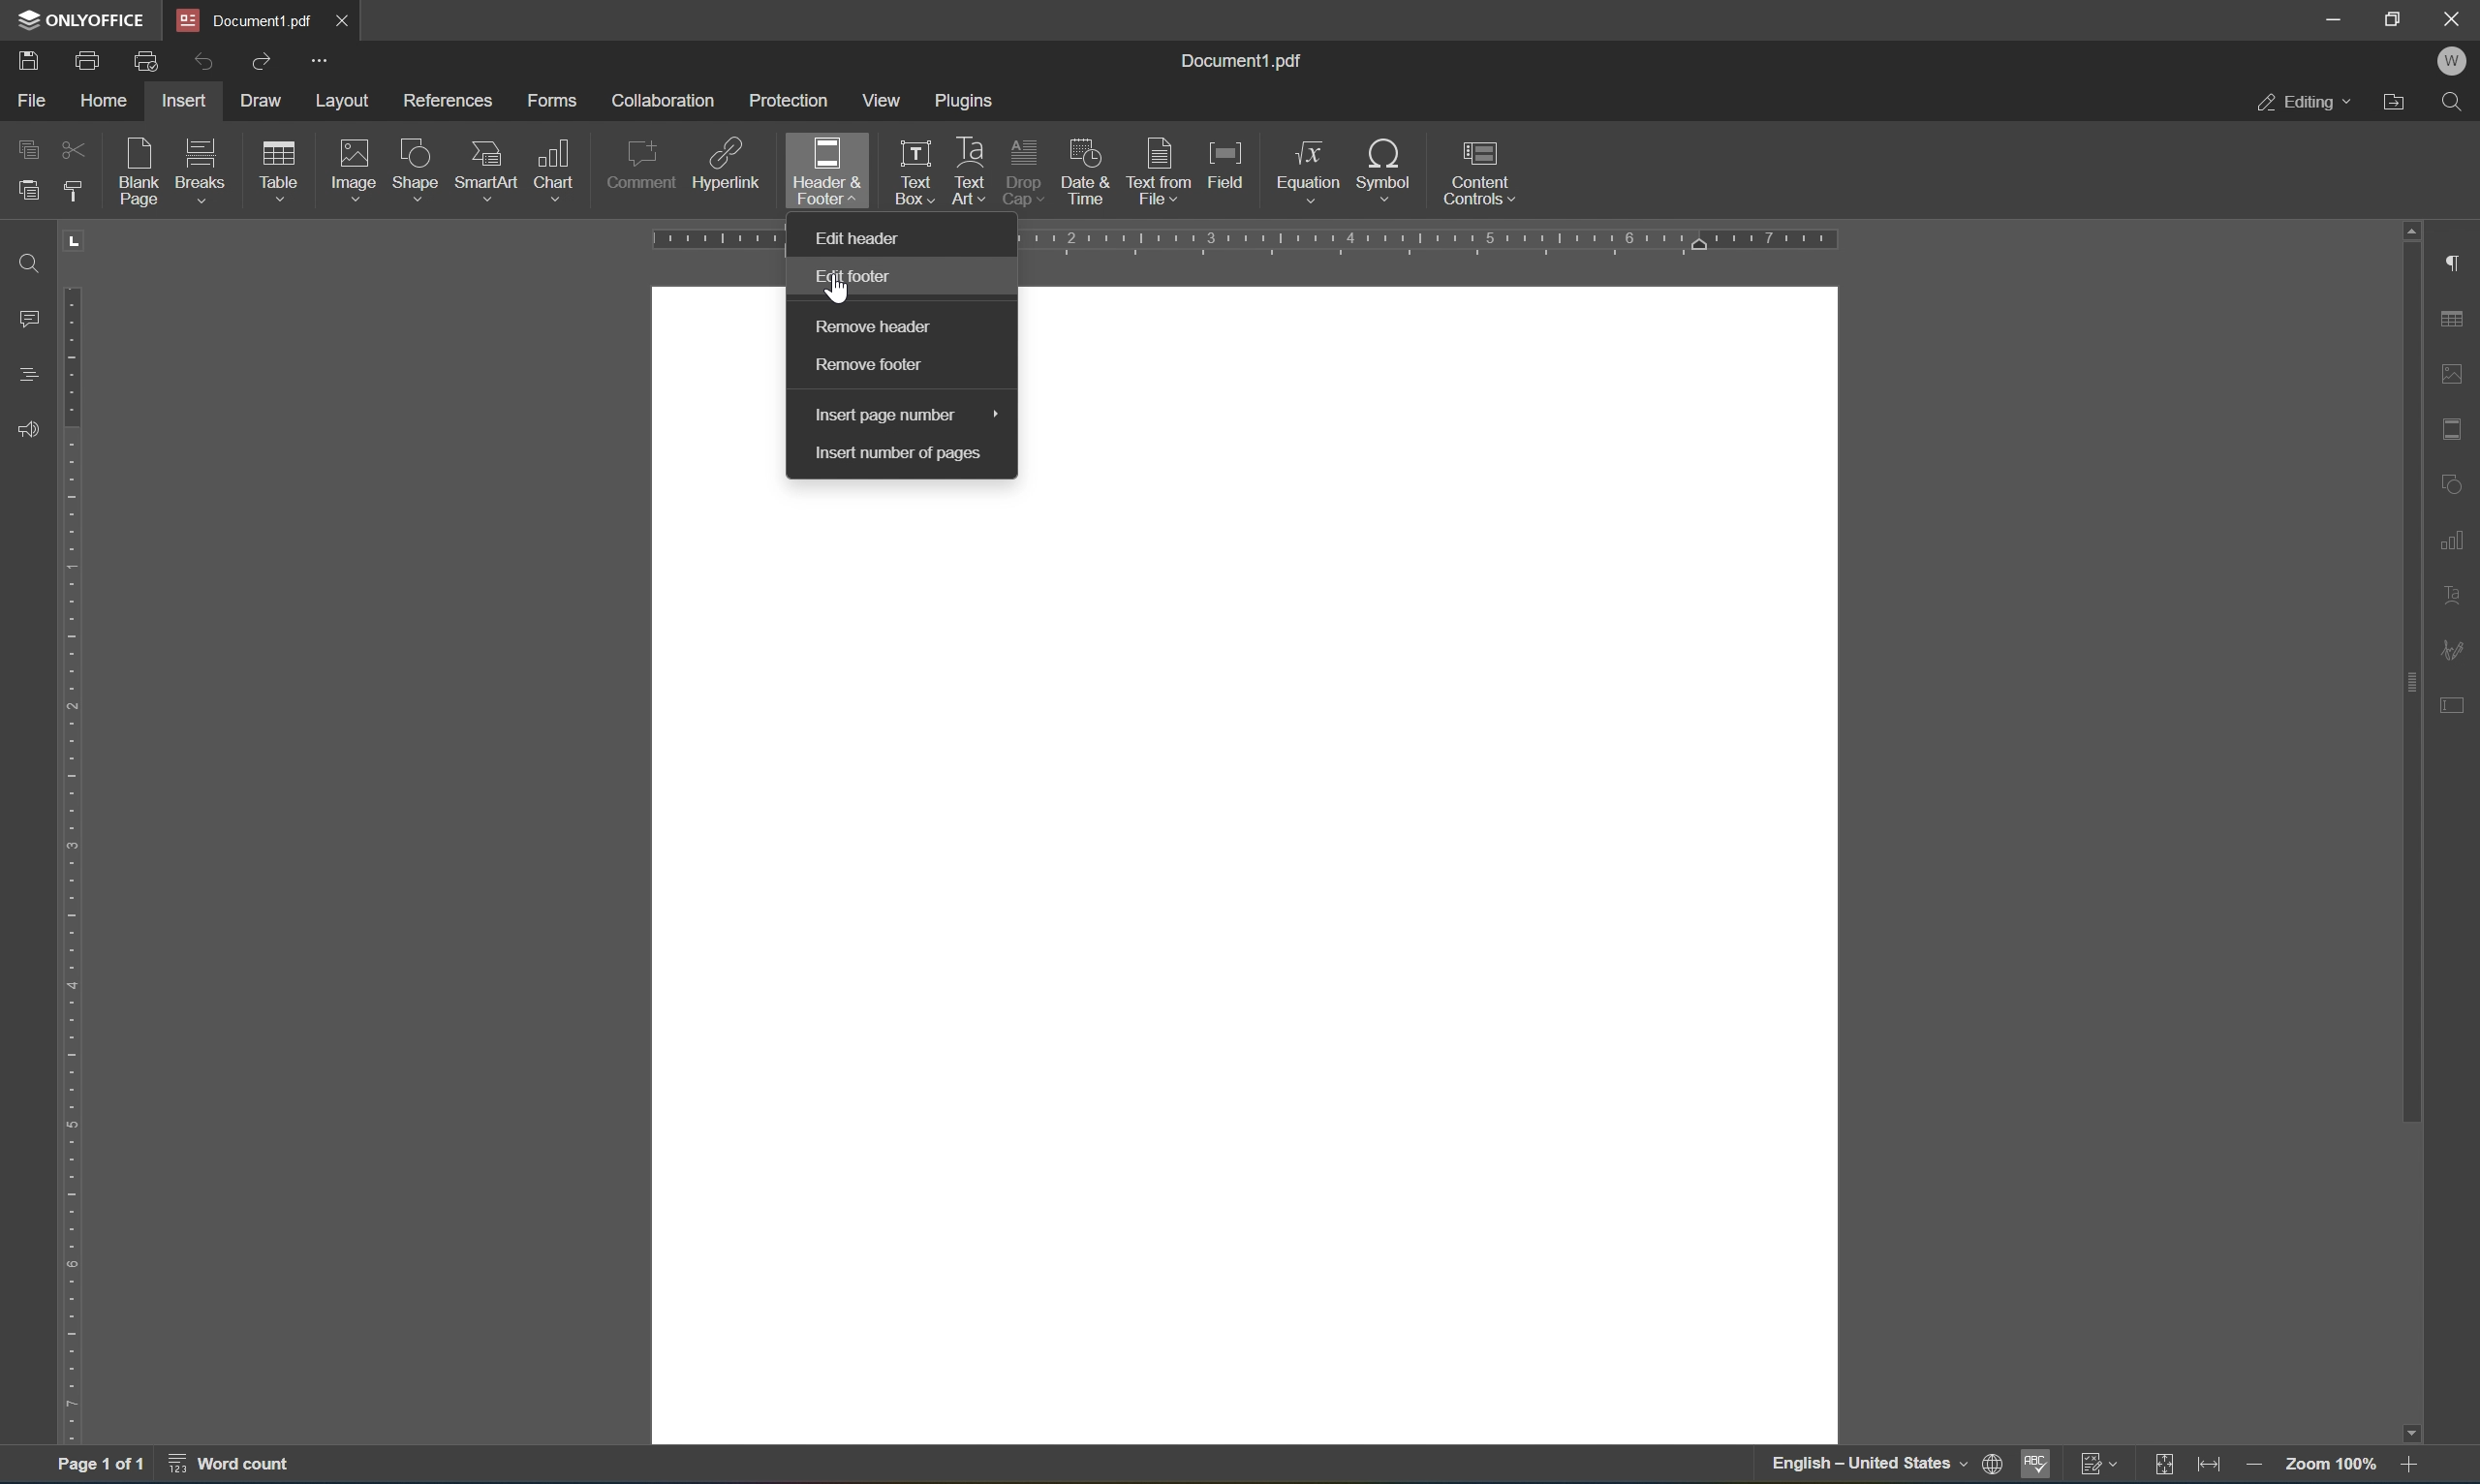 The width and height of the screenshot is (2480, 1484). Describe the element at coordinates (2457, 427) in the screenshot. I see `header & footer settings` at that location.